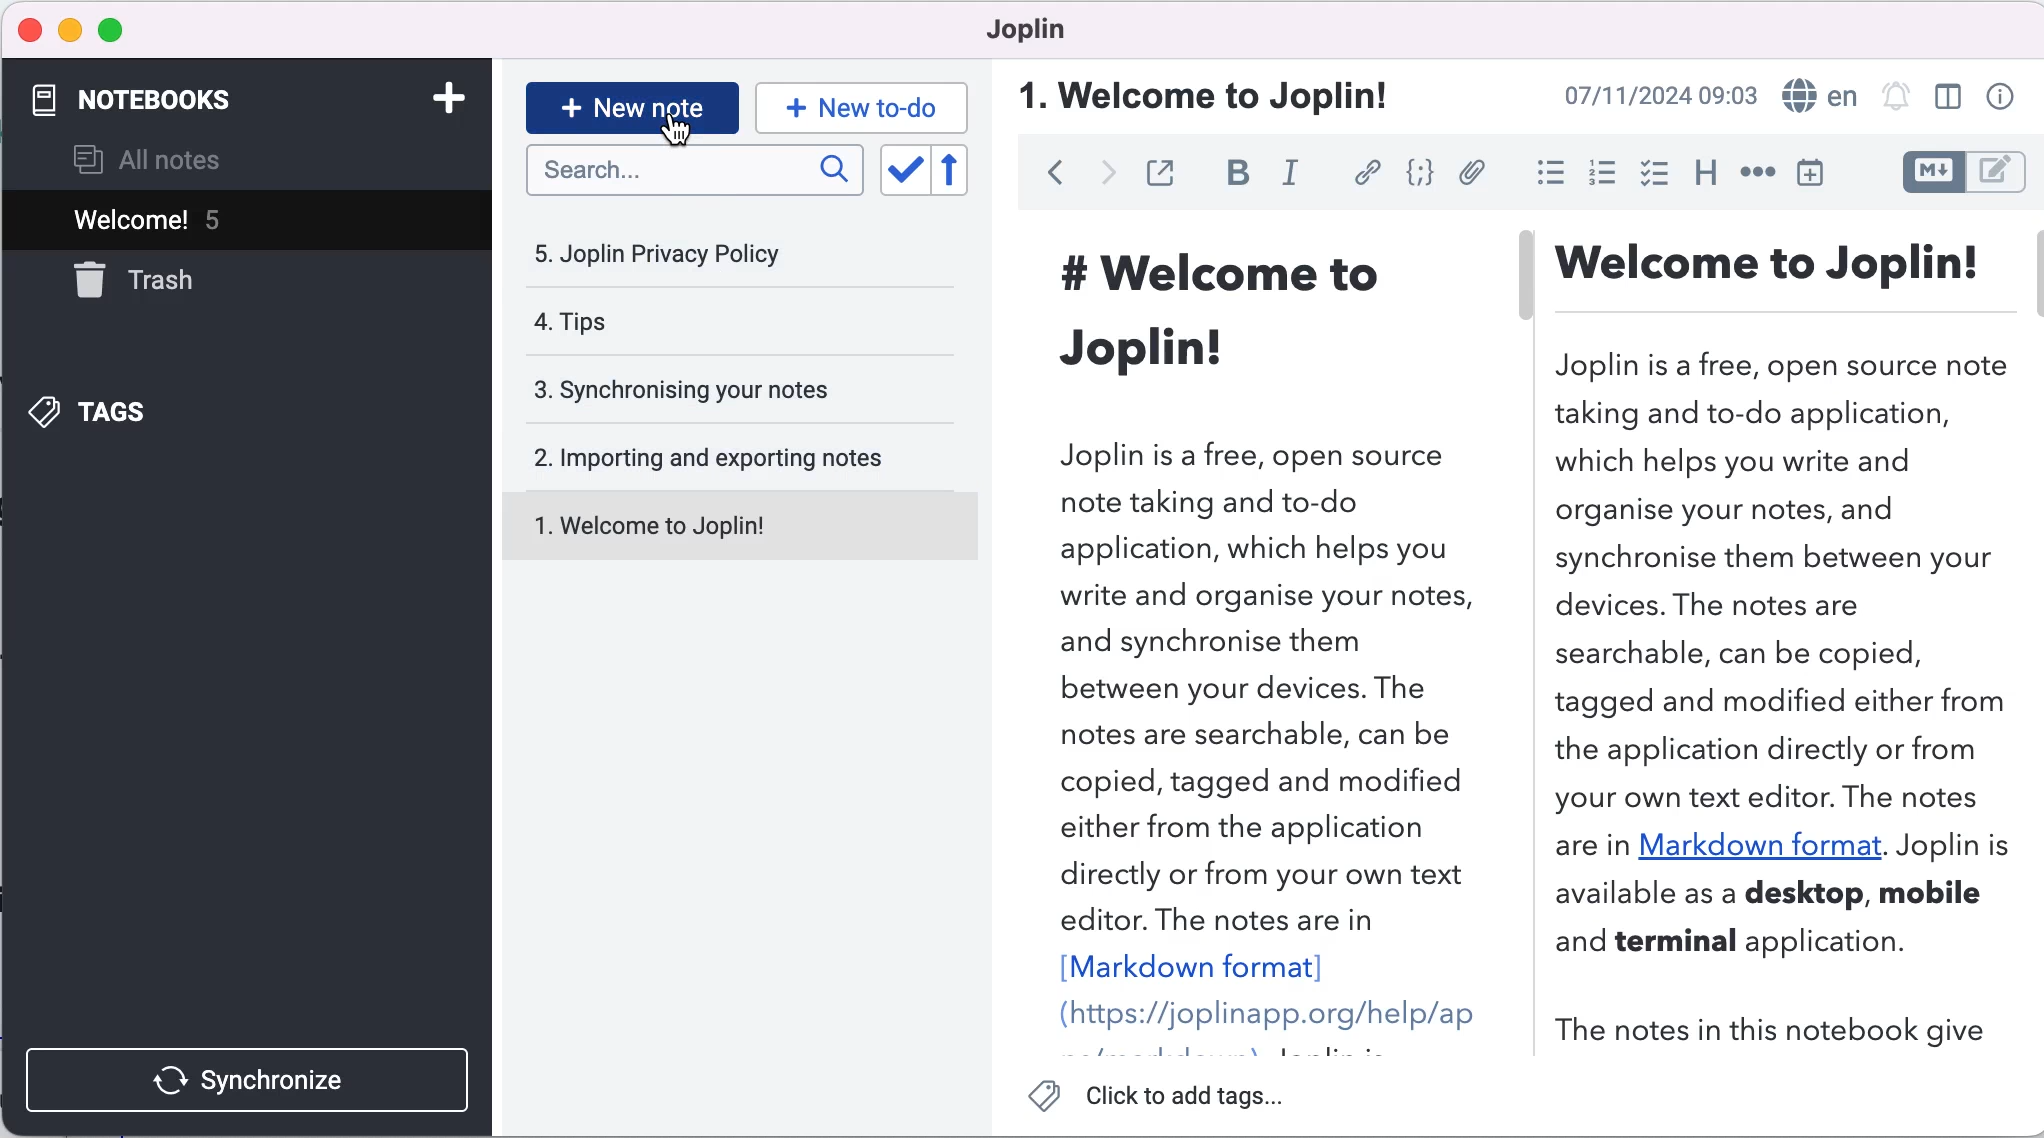 Image resolution: width=2044 pixels, height=1138 pixels. What do you see at coordinates (1166, 1100) in the screenshot?
I see `click to add tags` at bounding box center [1166, 1100].